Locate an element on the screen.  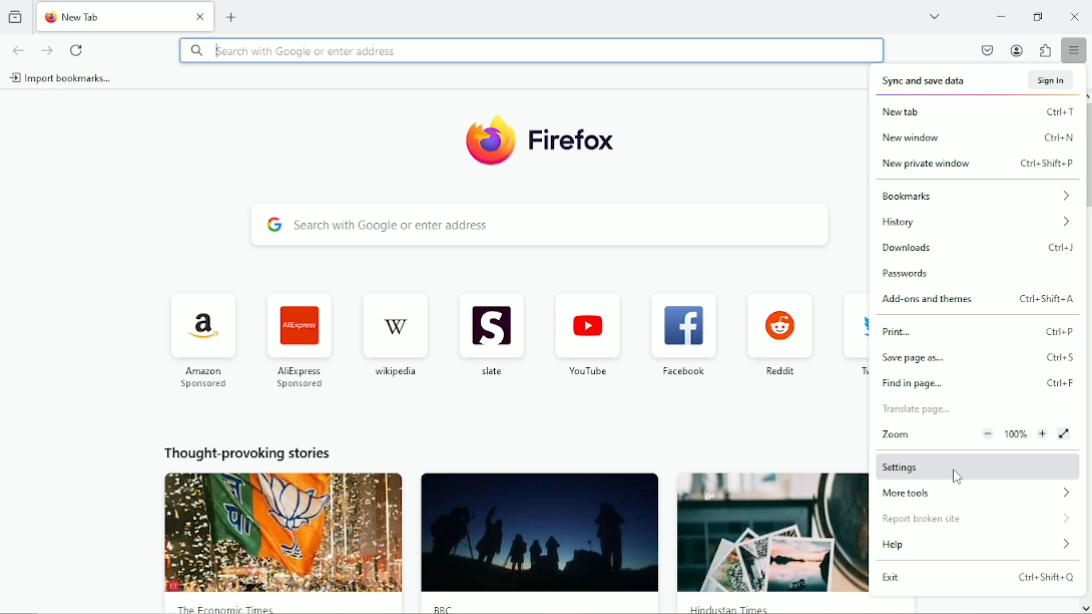
Reload current page is located at coordinates (78, 50).